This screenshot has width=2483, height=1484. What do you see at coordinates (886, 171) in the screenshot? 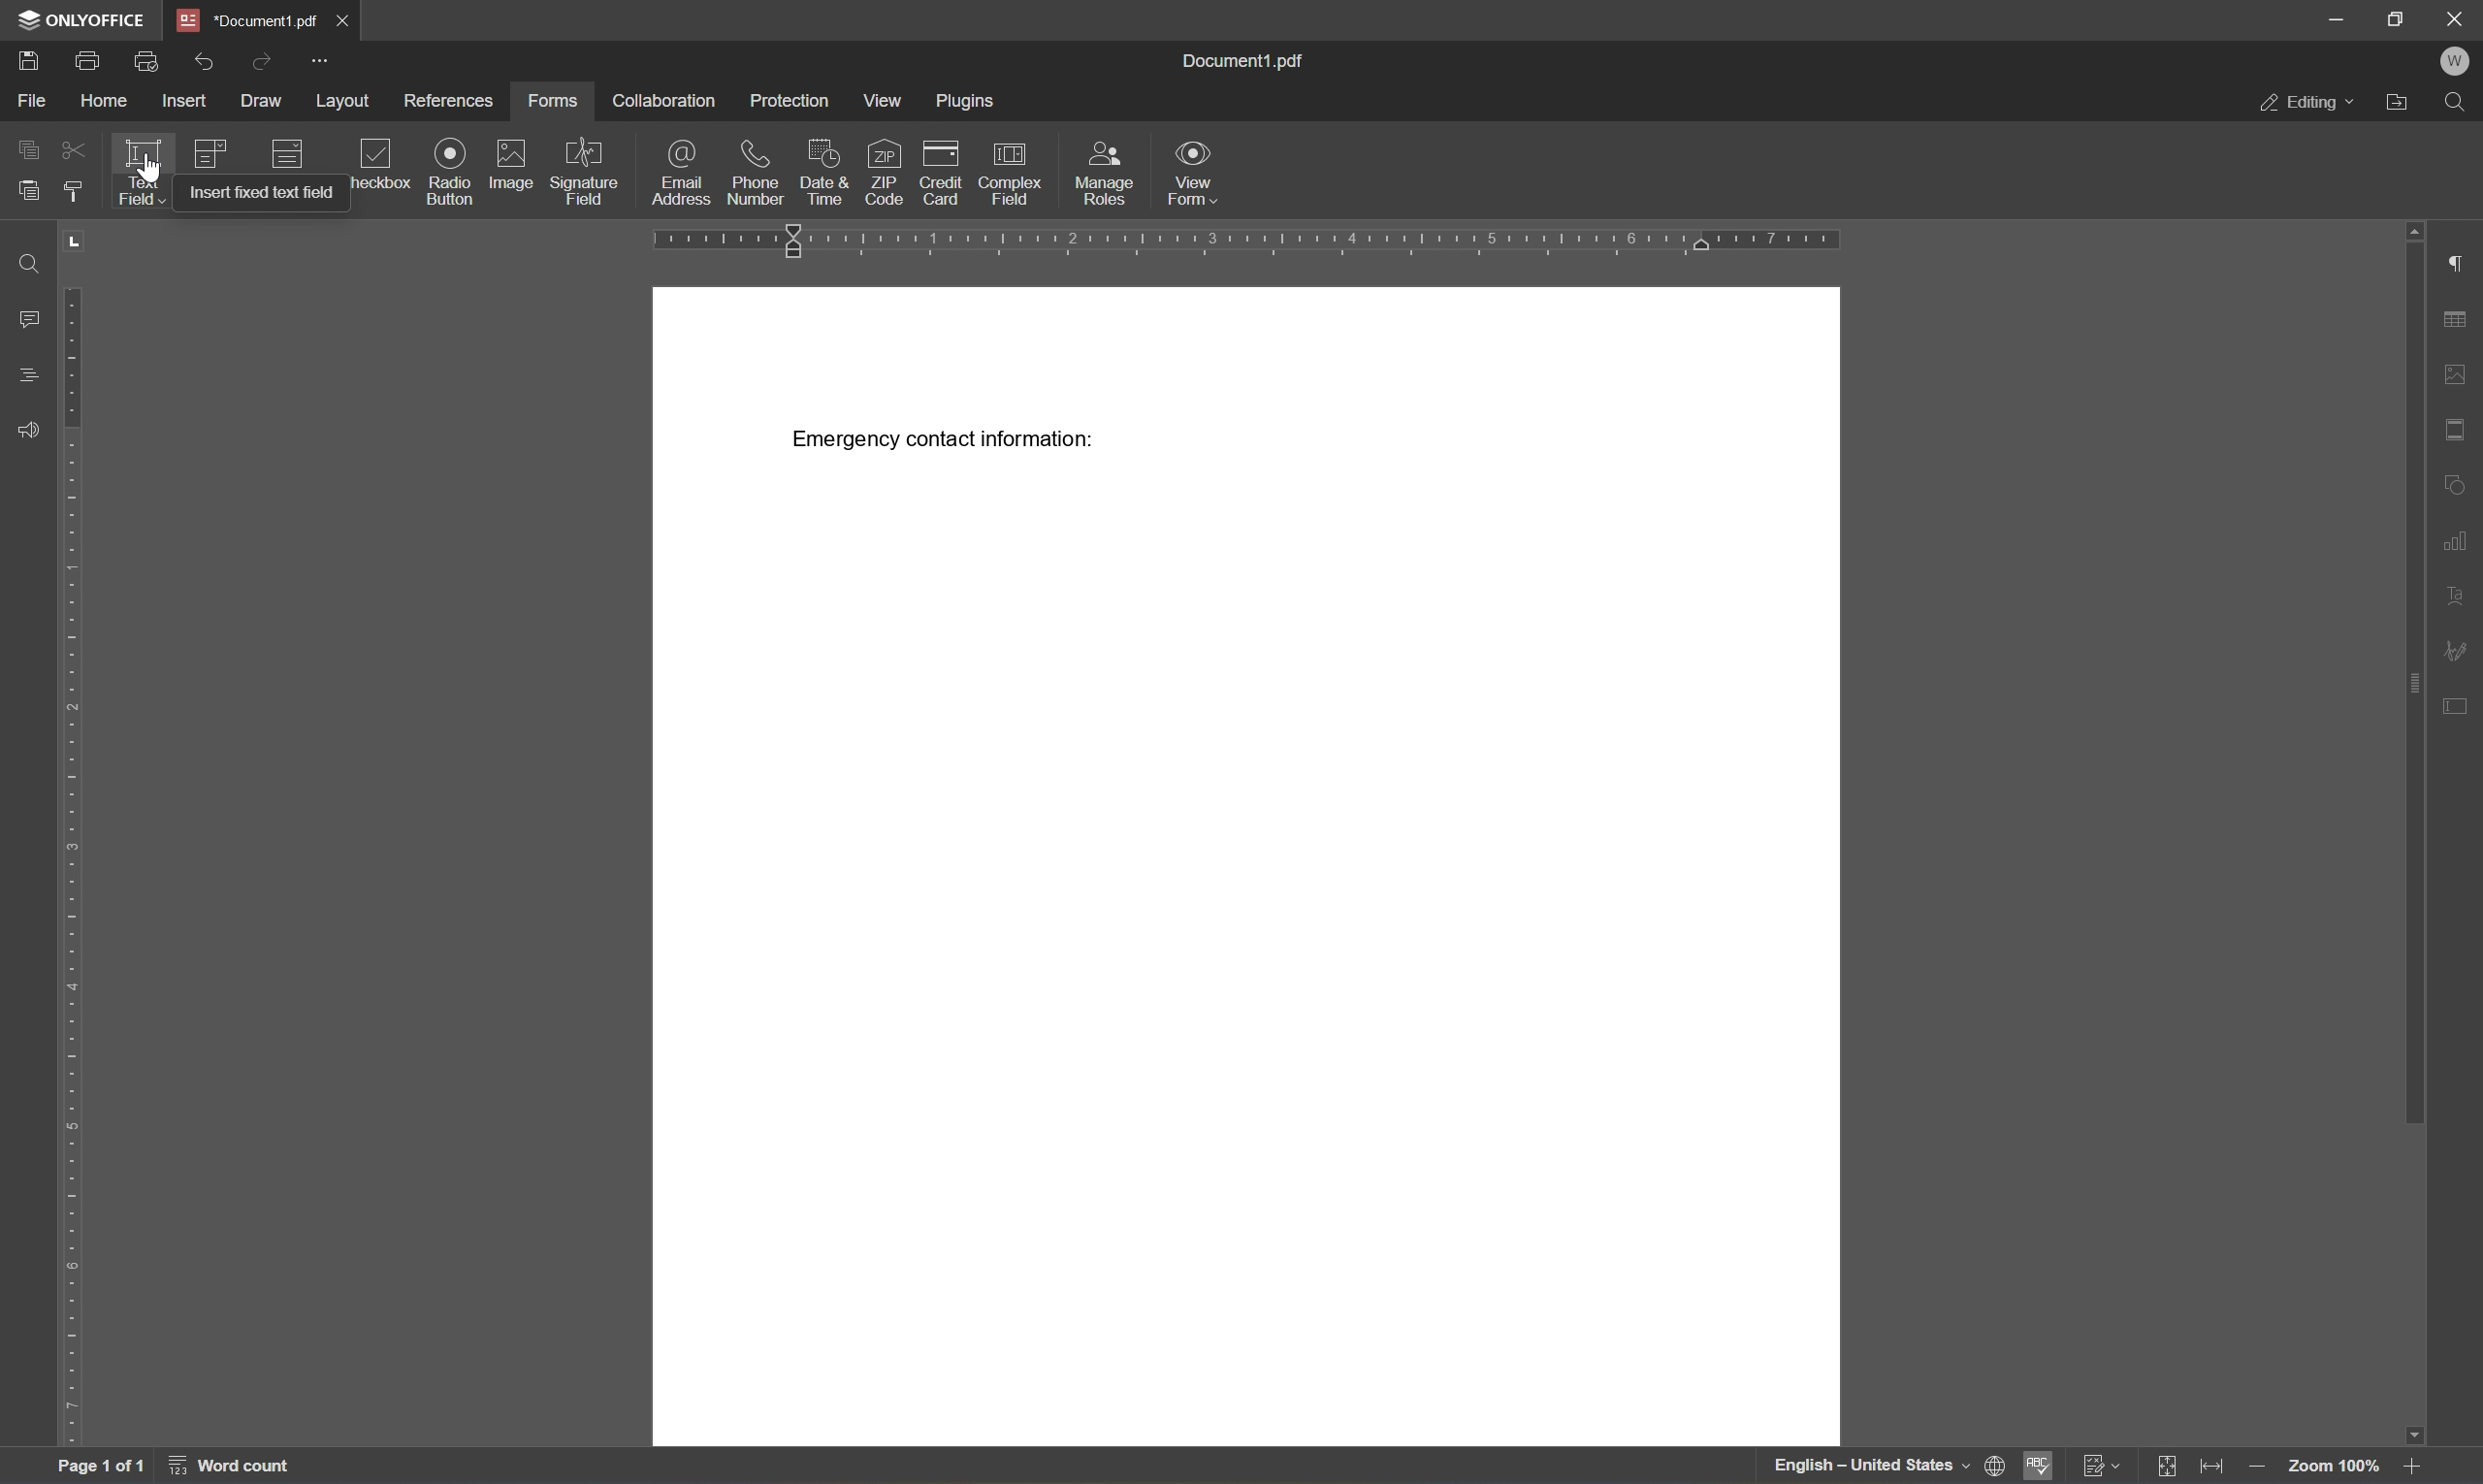
I see `zip code` at bounding box center [886, 171].